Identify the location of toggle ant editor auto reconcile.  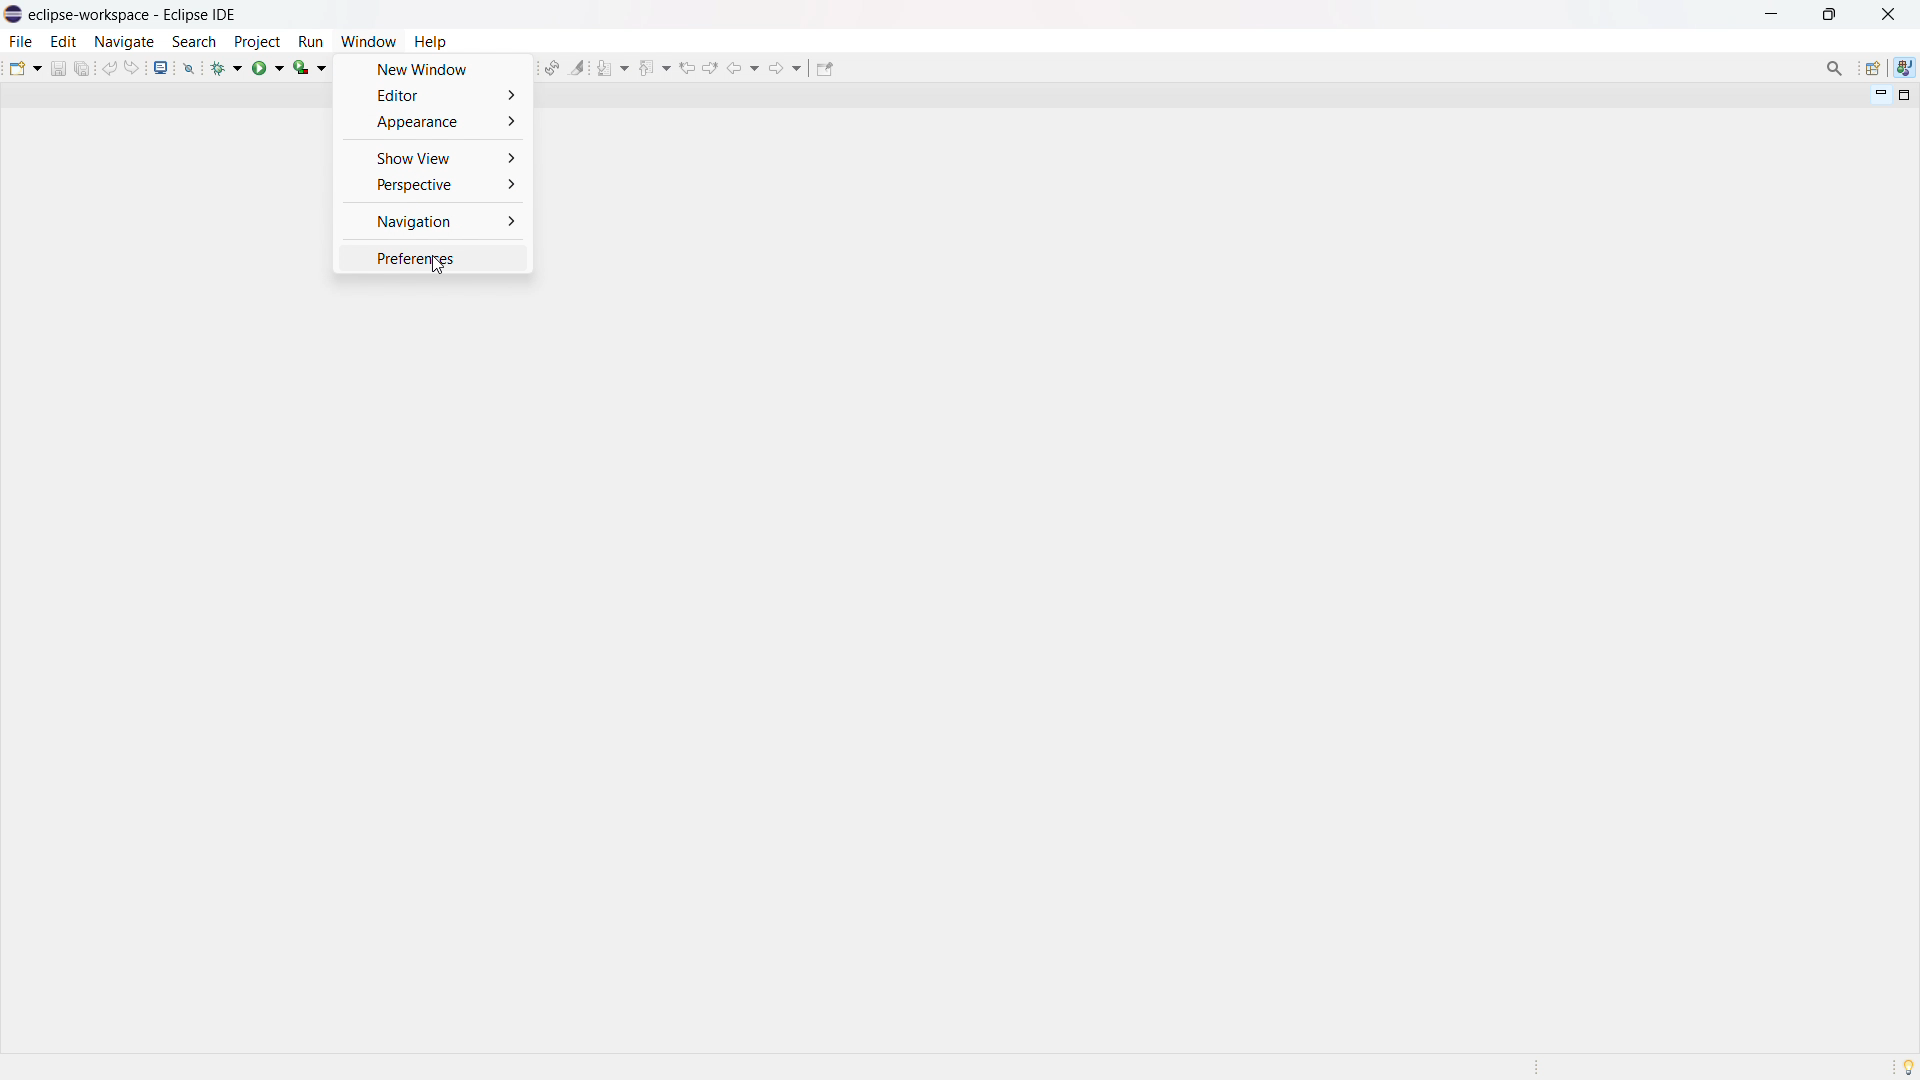
(551, 67).